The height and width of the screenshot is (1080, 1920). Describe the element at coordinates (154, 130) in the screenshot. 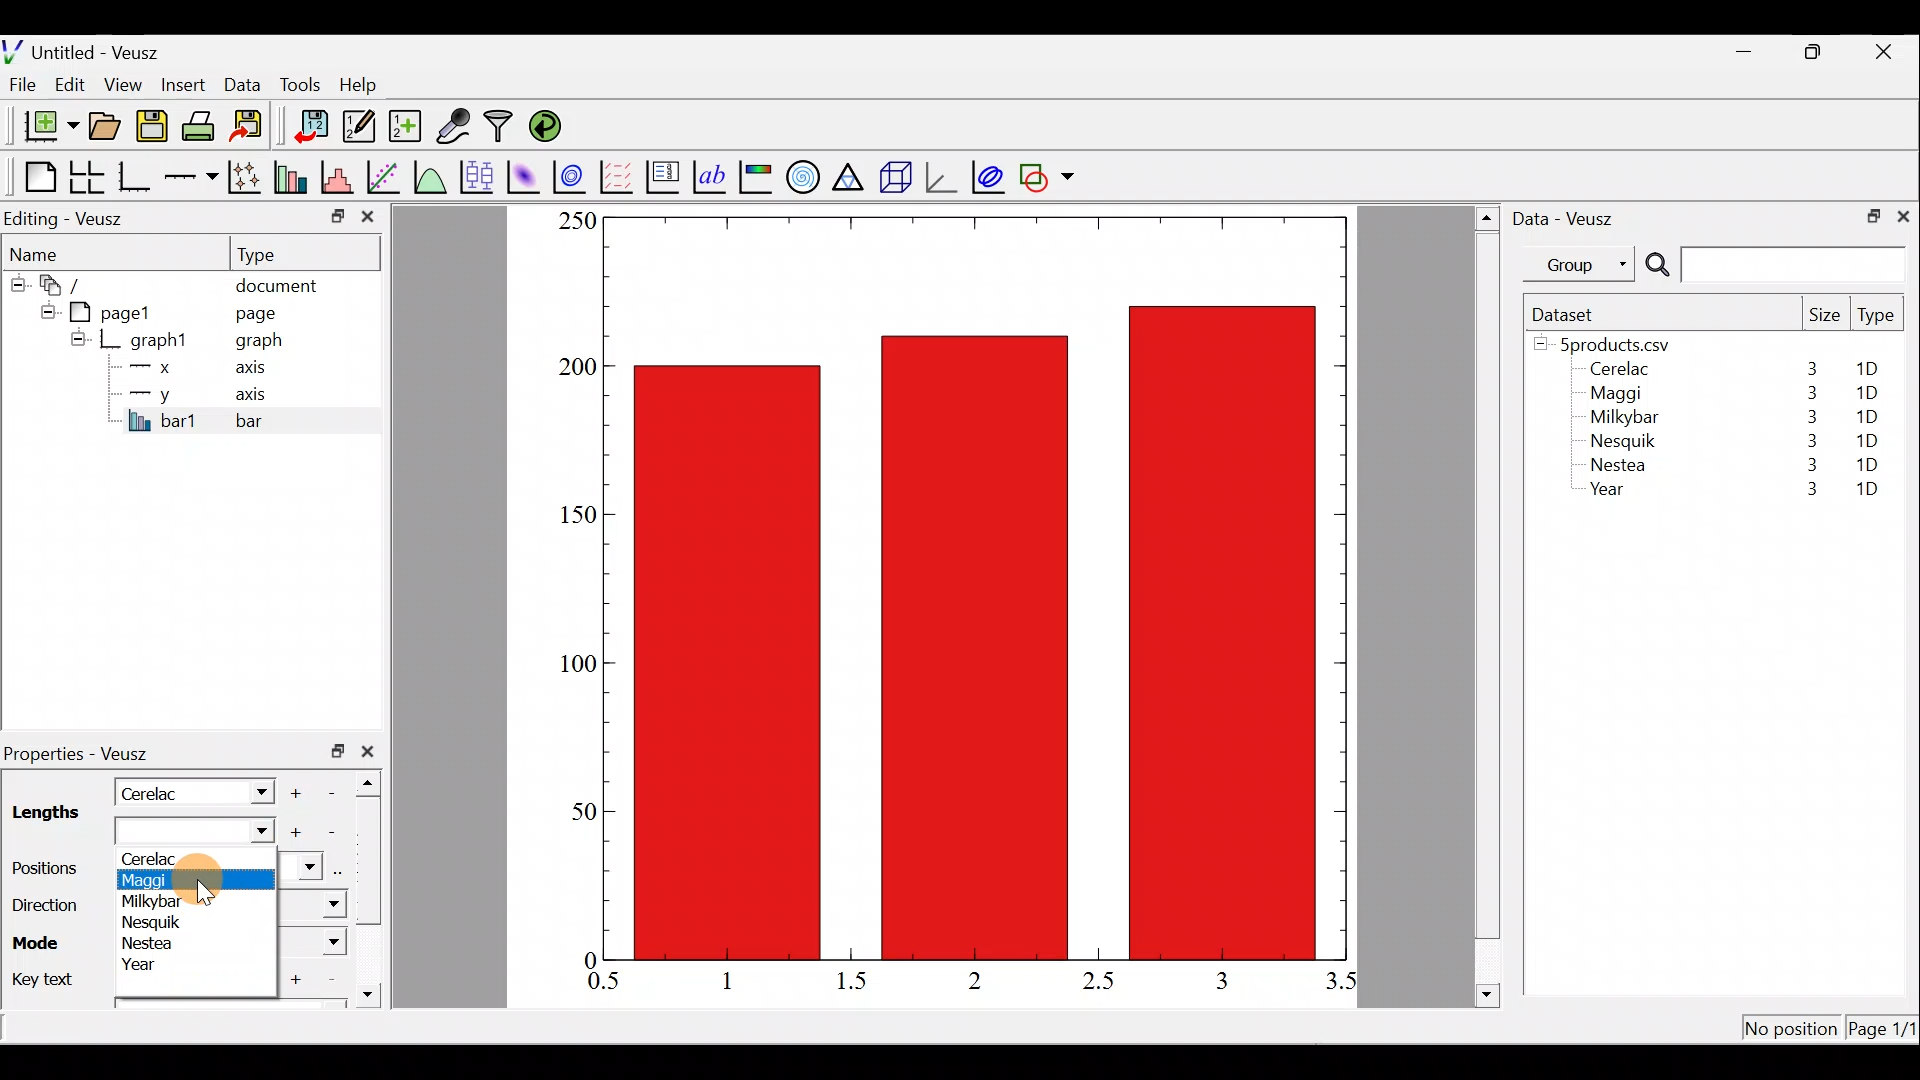

I see `Save the document` at that location.